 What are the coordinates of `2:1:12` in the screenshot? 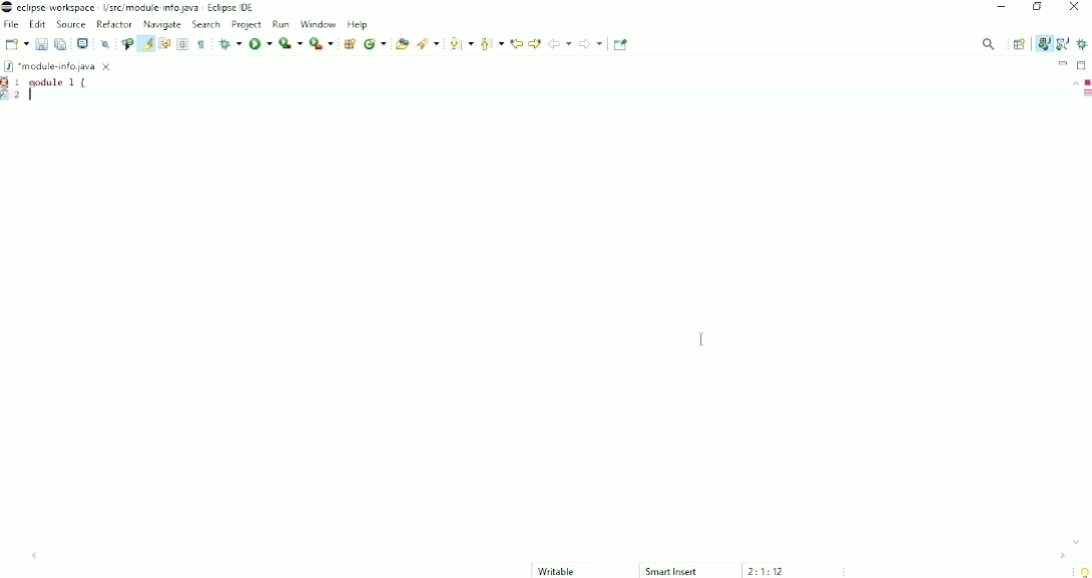 It's located at (767, 571).